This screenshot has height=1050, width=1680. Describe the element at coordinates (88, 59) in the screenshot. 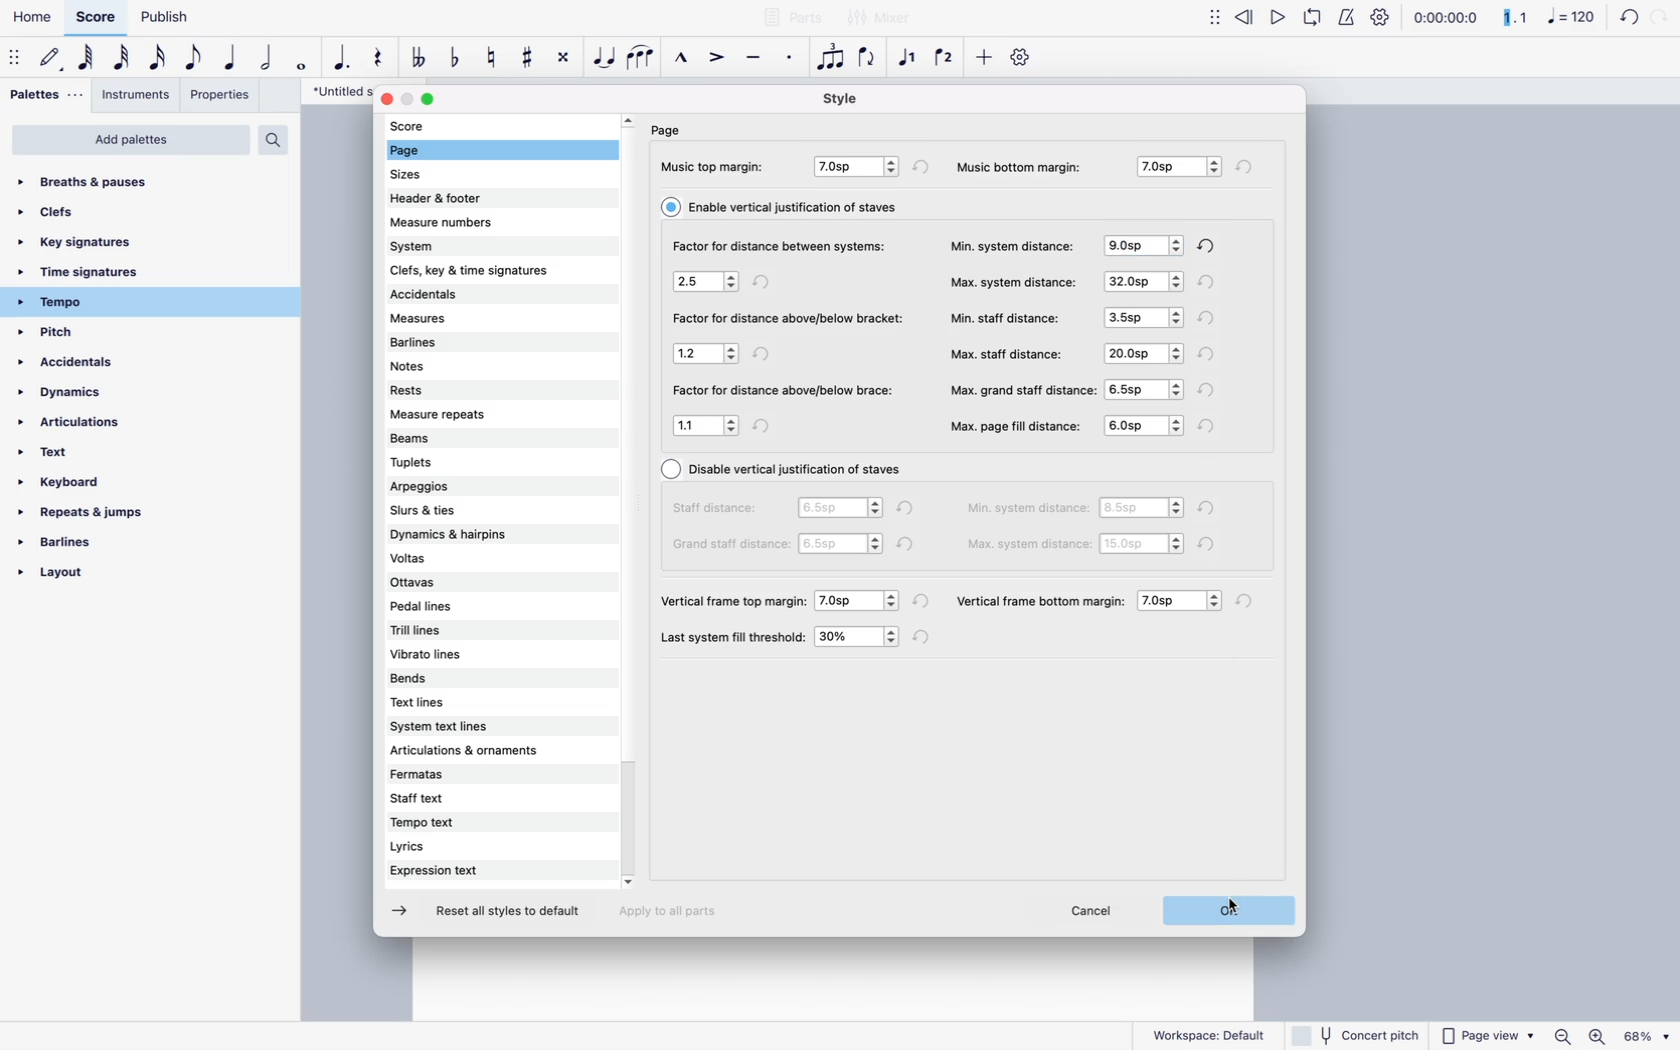

I see `64th note` at that location.